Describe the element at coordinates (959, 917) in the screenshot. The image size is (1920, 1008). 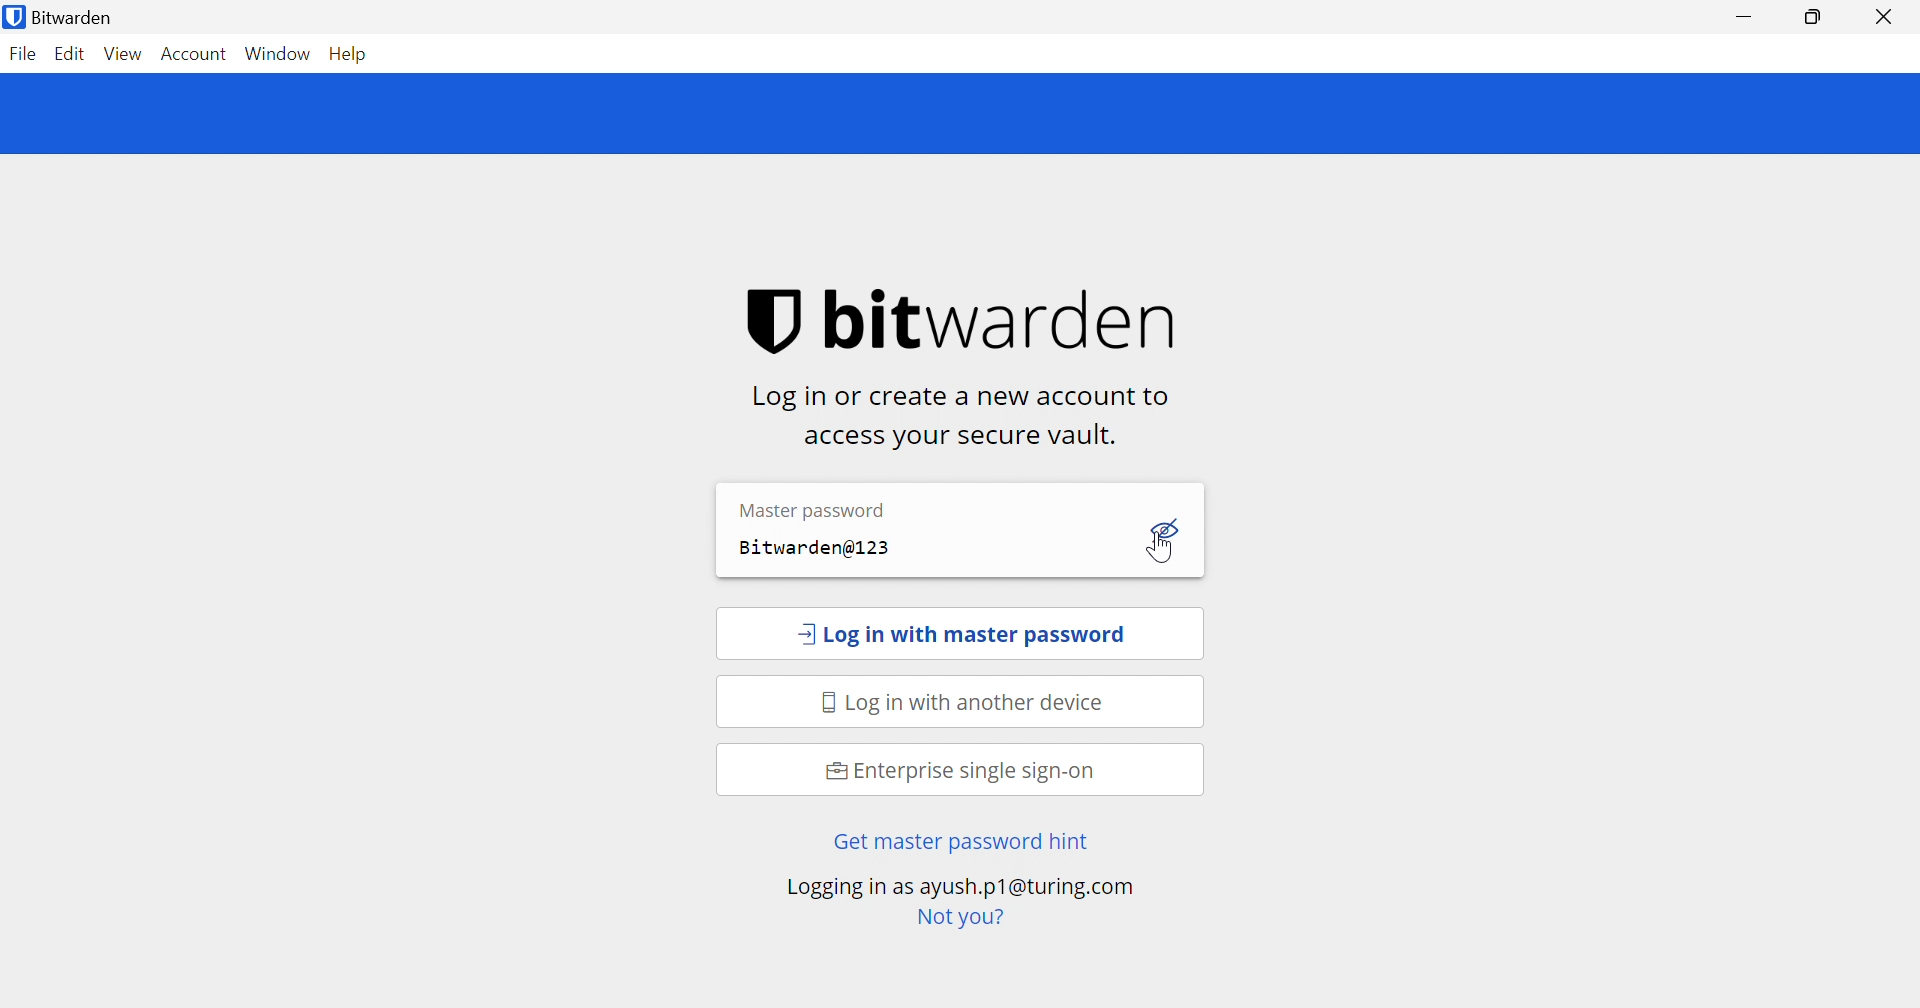
I see `Not you?` at that location.